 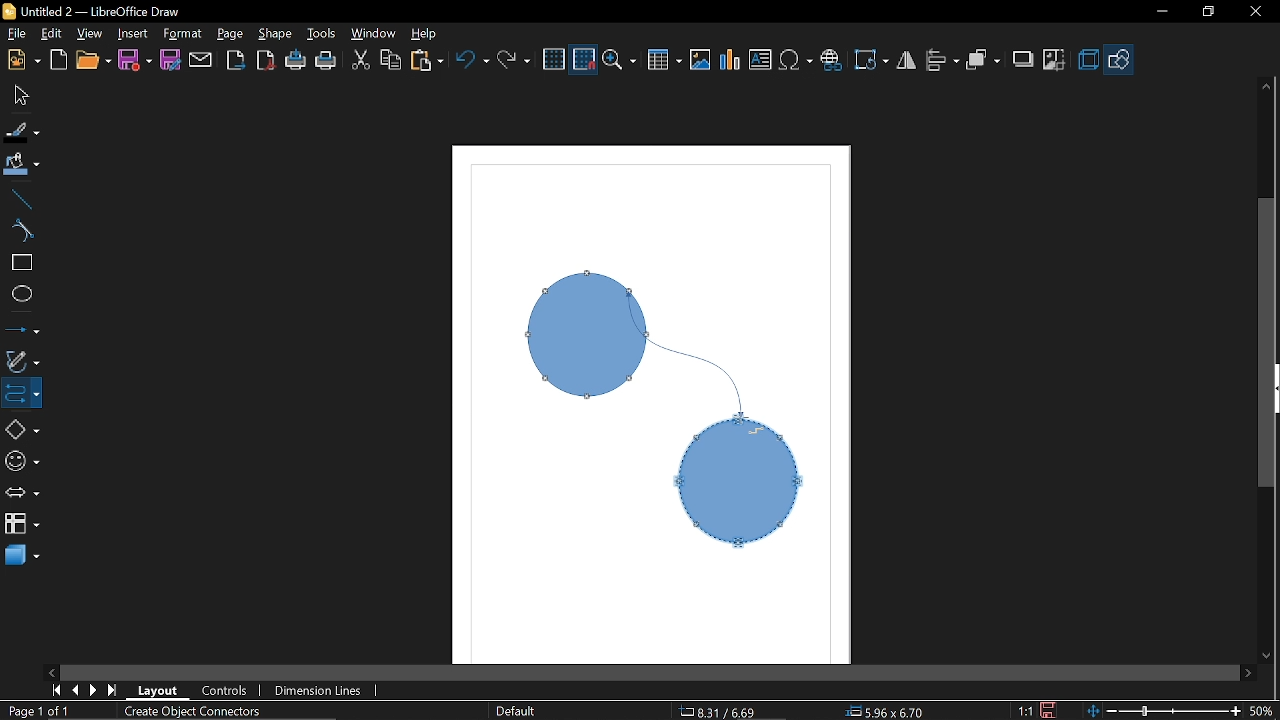 What do you see at coordinates (554, 60) in the screenshot?
I see `Grid` at bounding box center [554, 60].